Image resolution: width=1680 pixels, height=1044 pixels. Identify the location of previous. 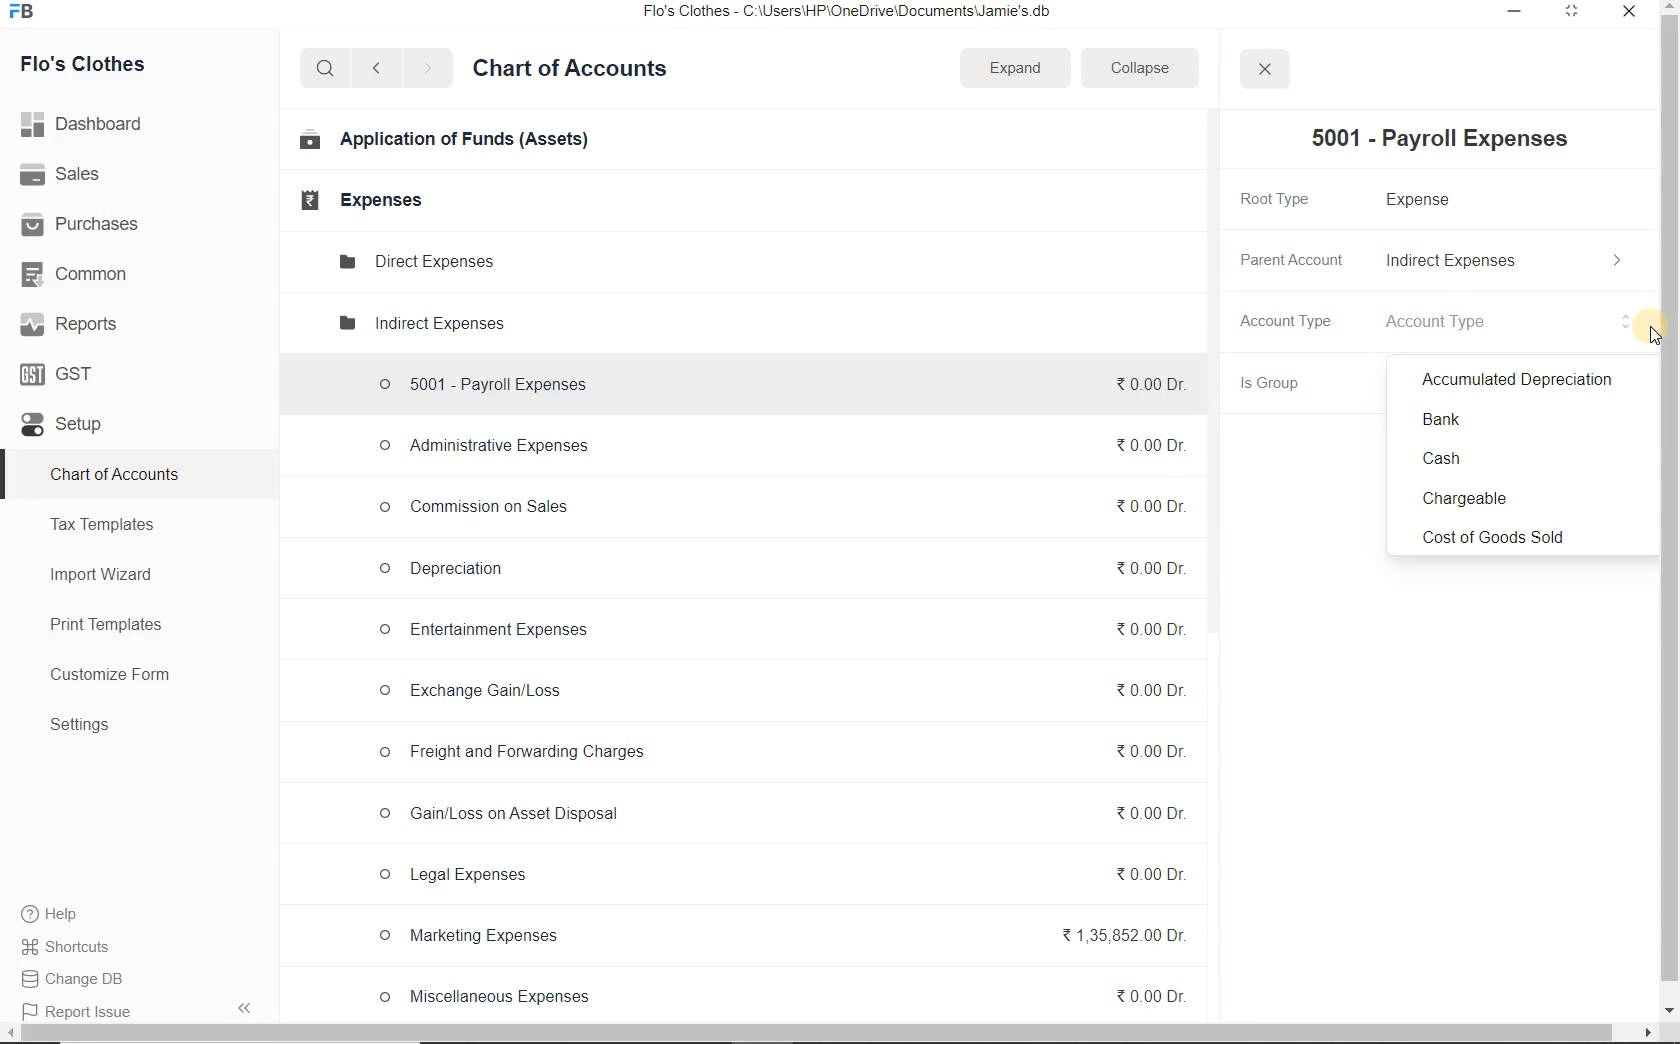
(375, 69).